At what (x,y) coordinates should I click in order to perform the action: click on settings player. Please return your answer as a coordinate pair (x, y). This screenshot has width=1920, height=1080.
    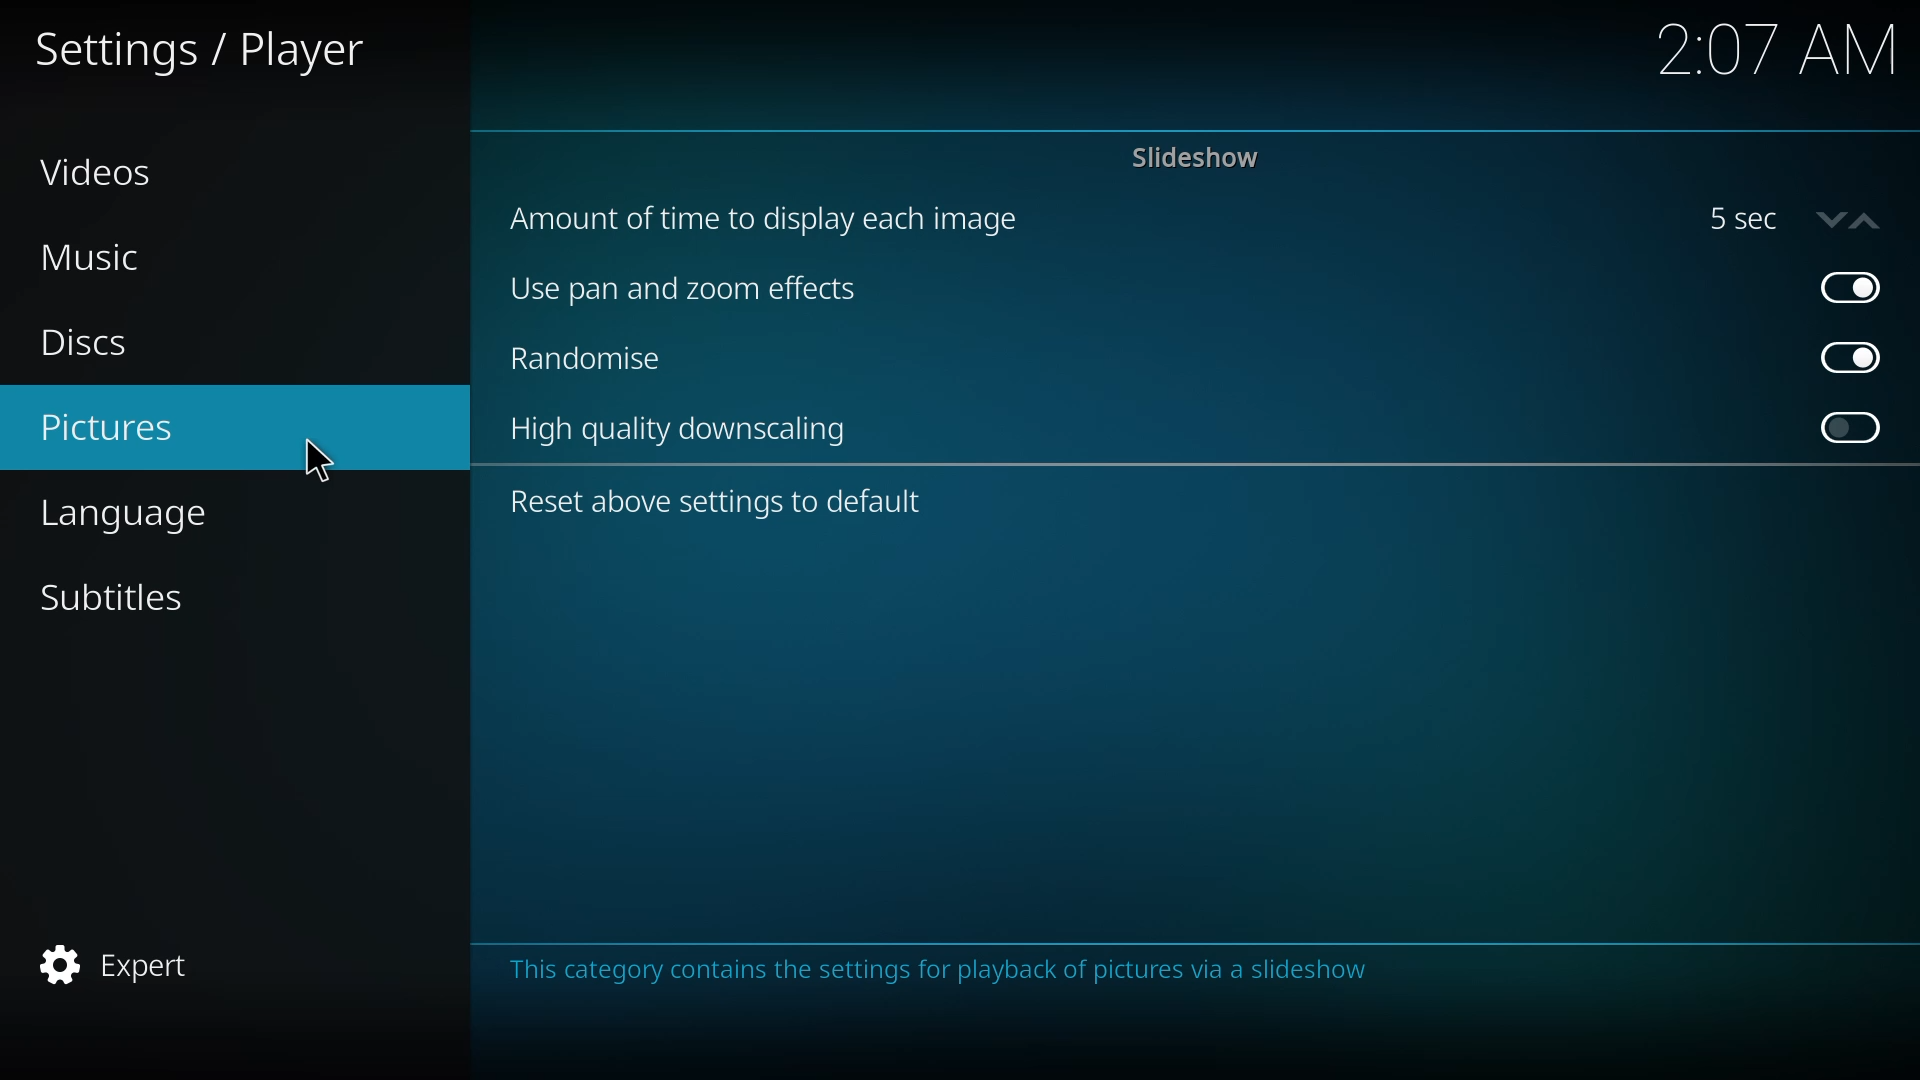
    Looking at the image, I should click on (205, 49).